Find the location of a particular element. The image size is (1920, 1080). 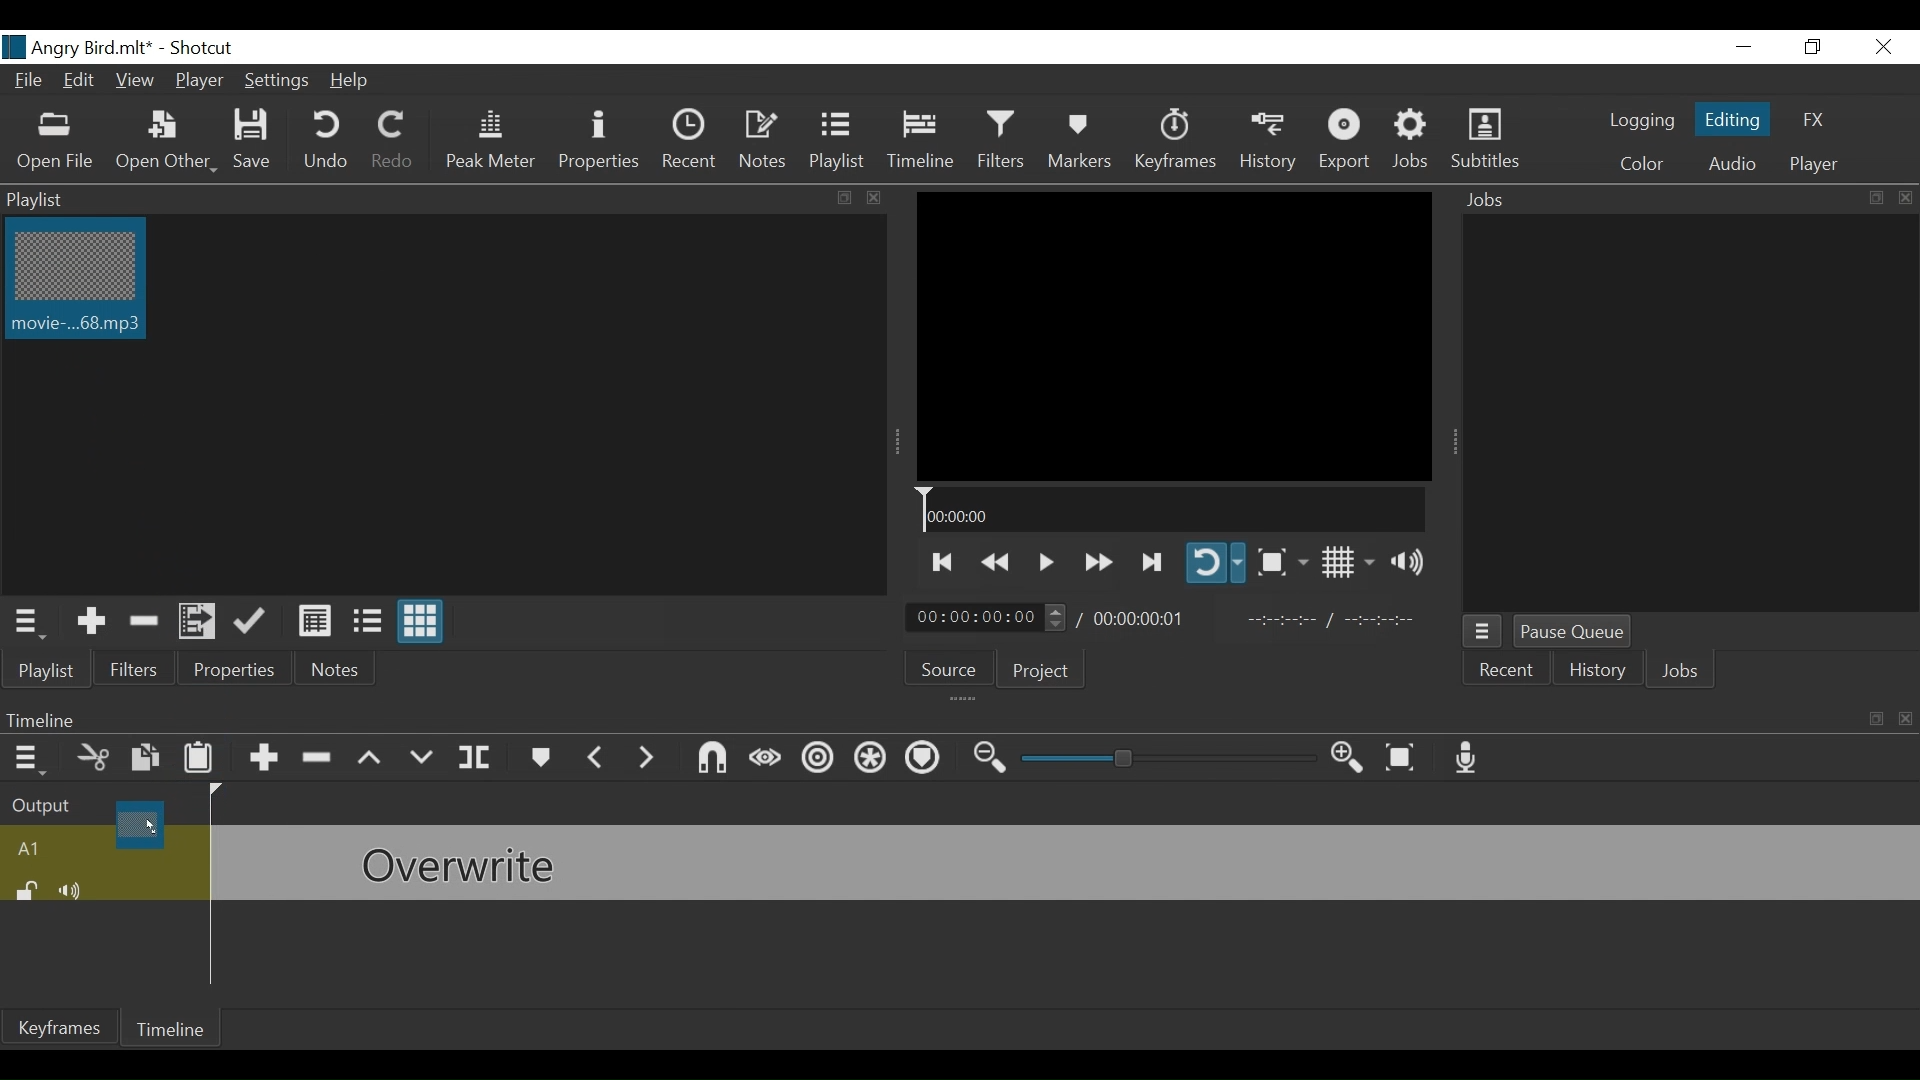

Total Duration is located at coordinates (1145, 617).